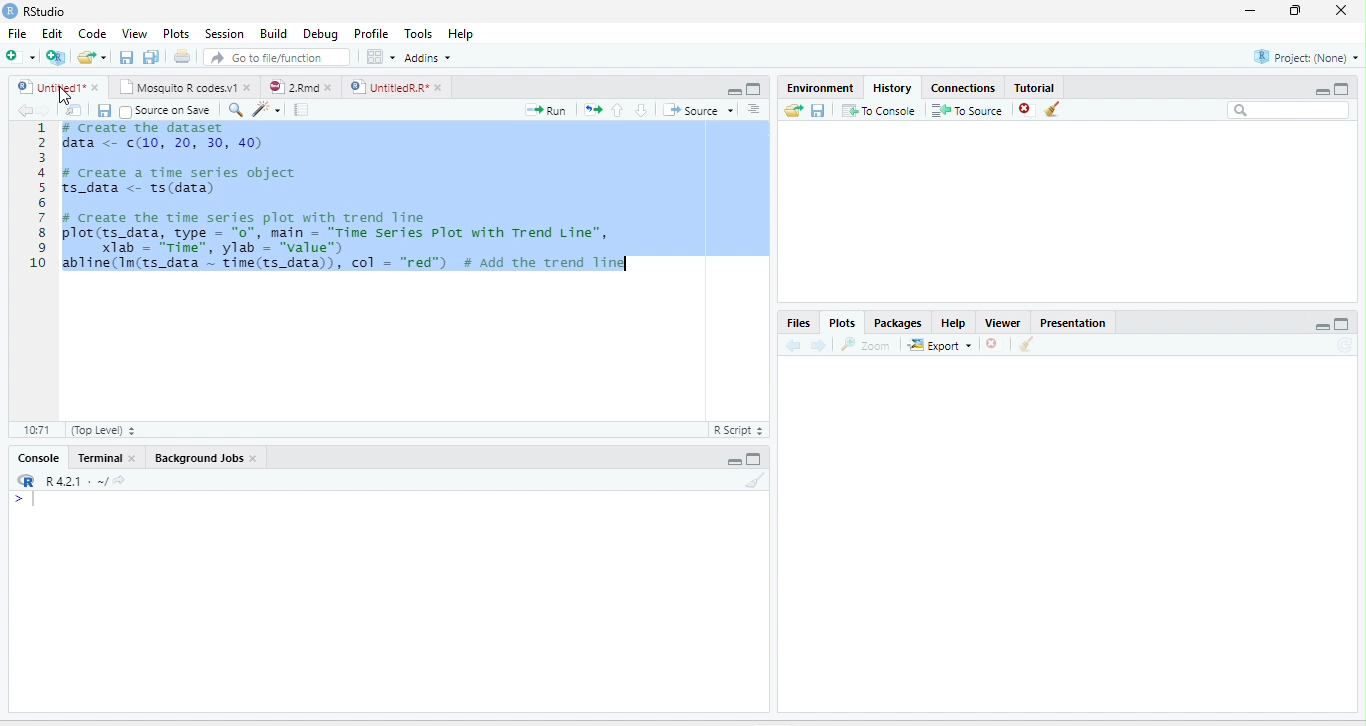 This screenshot has width=1366, height=726. Describe the element at coordinates (291, 87) in the screenshot. I see `2.Rmd` at that location.